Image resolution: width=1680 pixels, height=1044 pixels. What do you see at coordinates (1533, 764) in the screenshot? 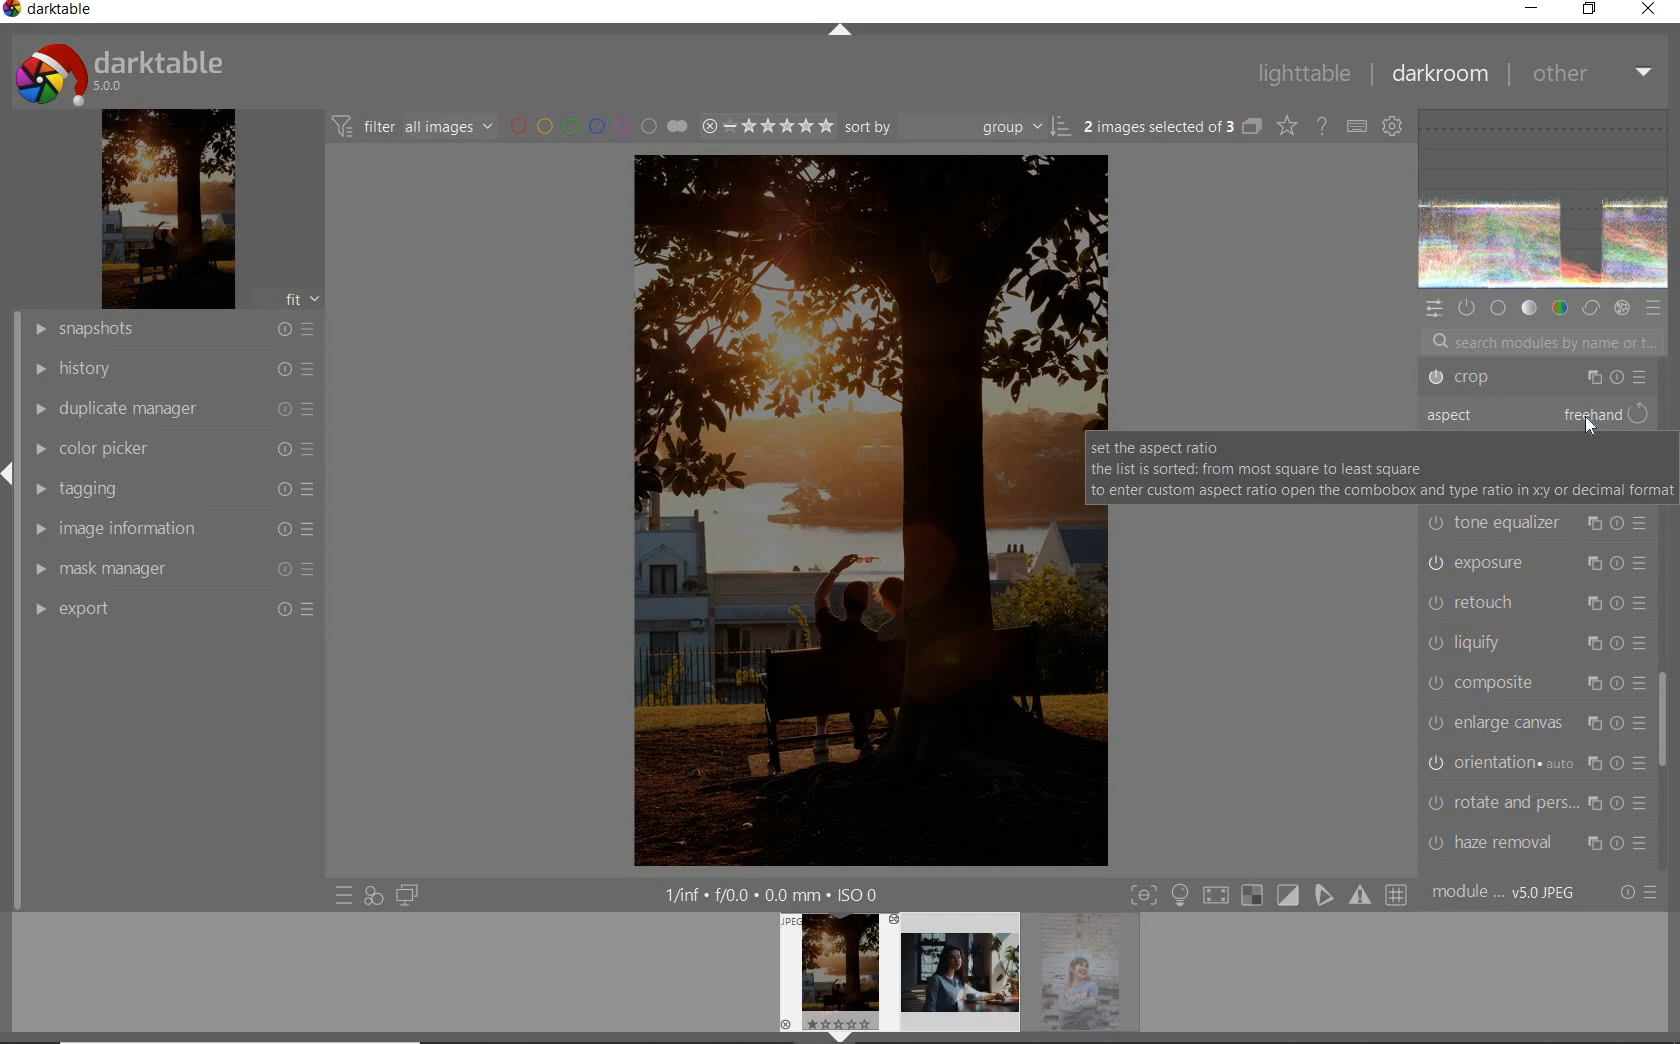
I see `orientation` at bounding box center [1533, 764].